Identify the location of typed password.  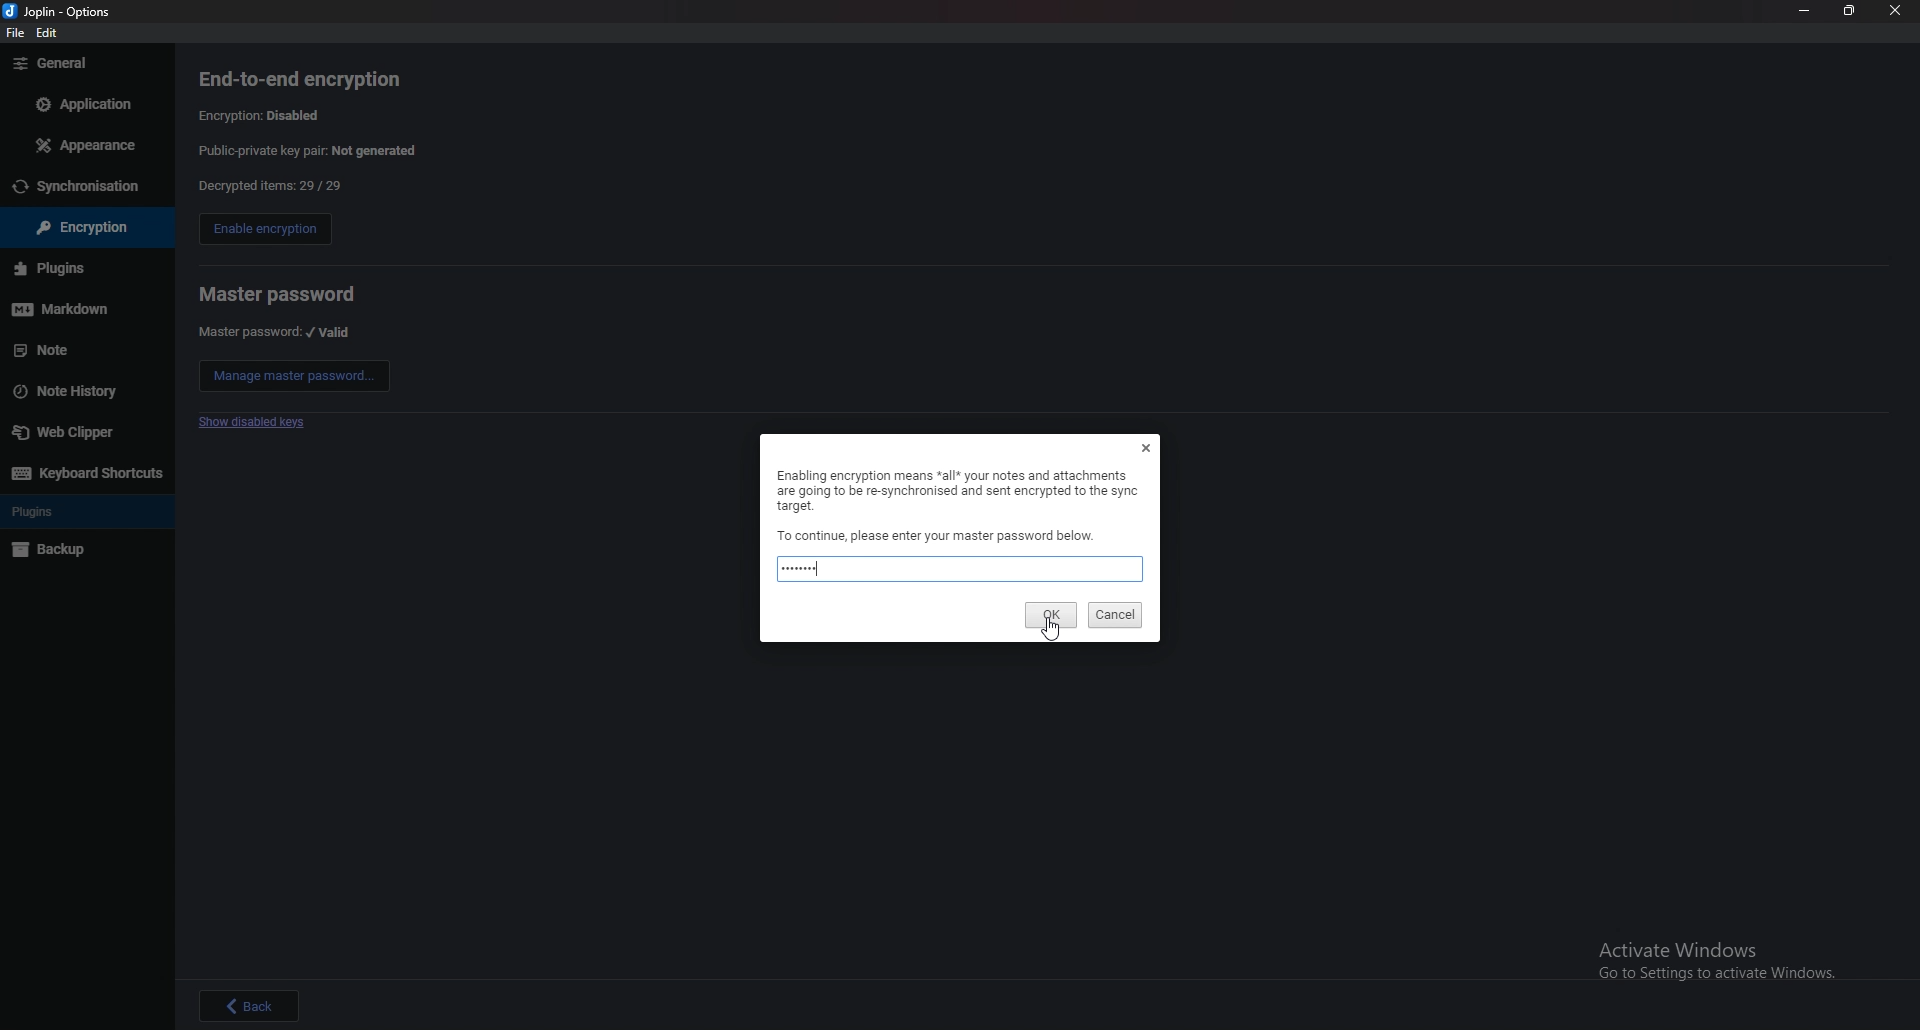
(799, 569).